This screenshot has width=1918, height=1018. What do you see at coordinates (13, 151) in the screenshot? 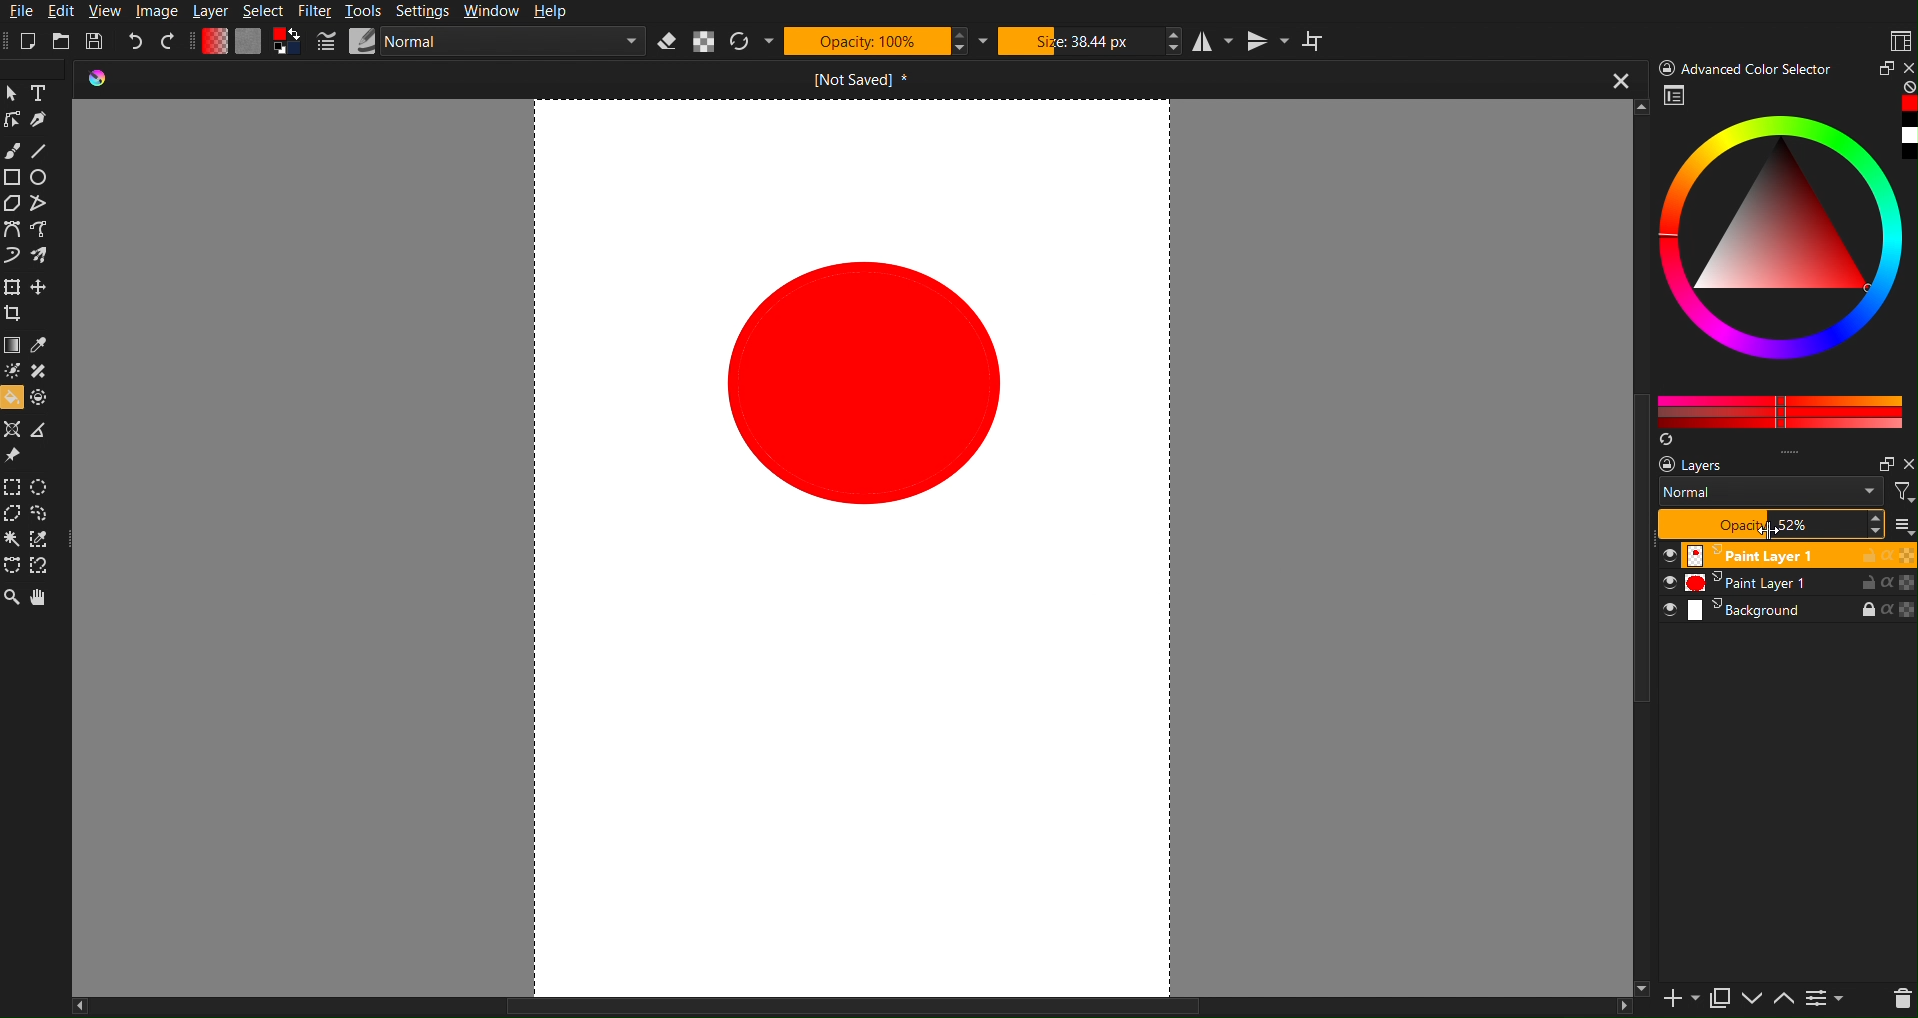
I see `Brush` at bounding box center [13, 151].